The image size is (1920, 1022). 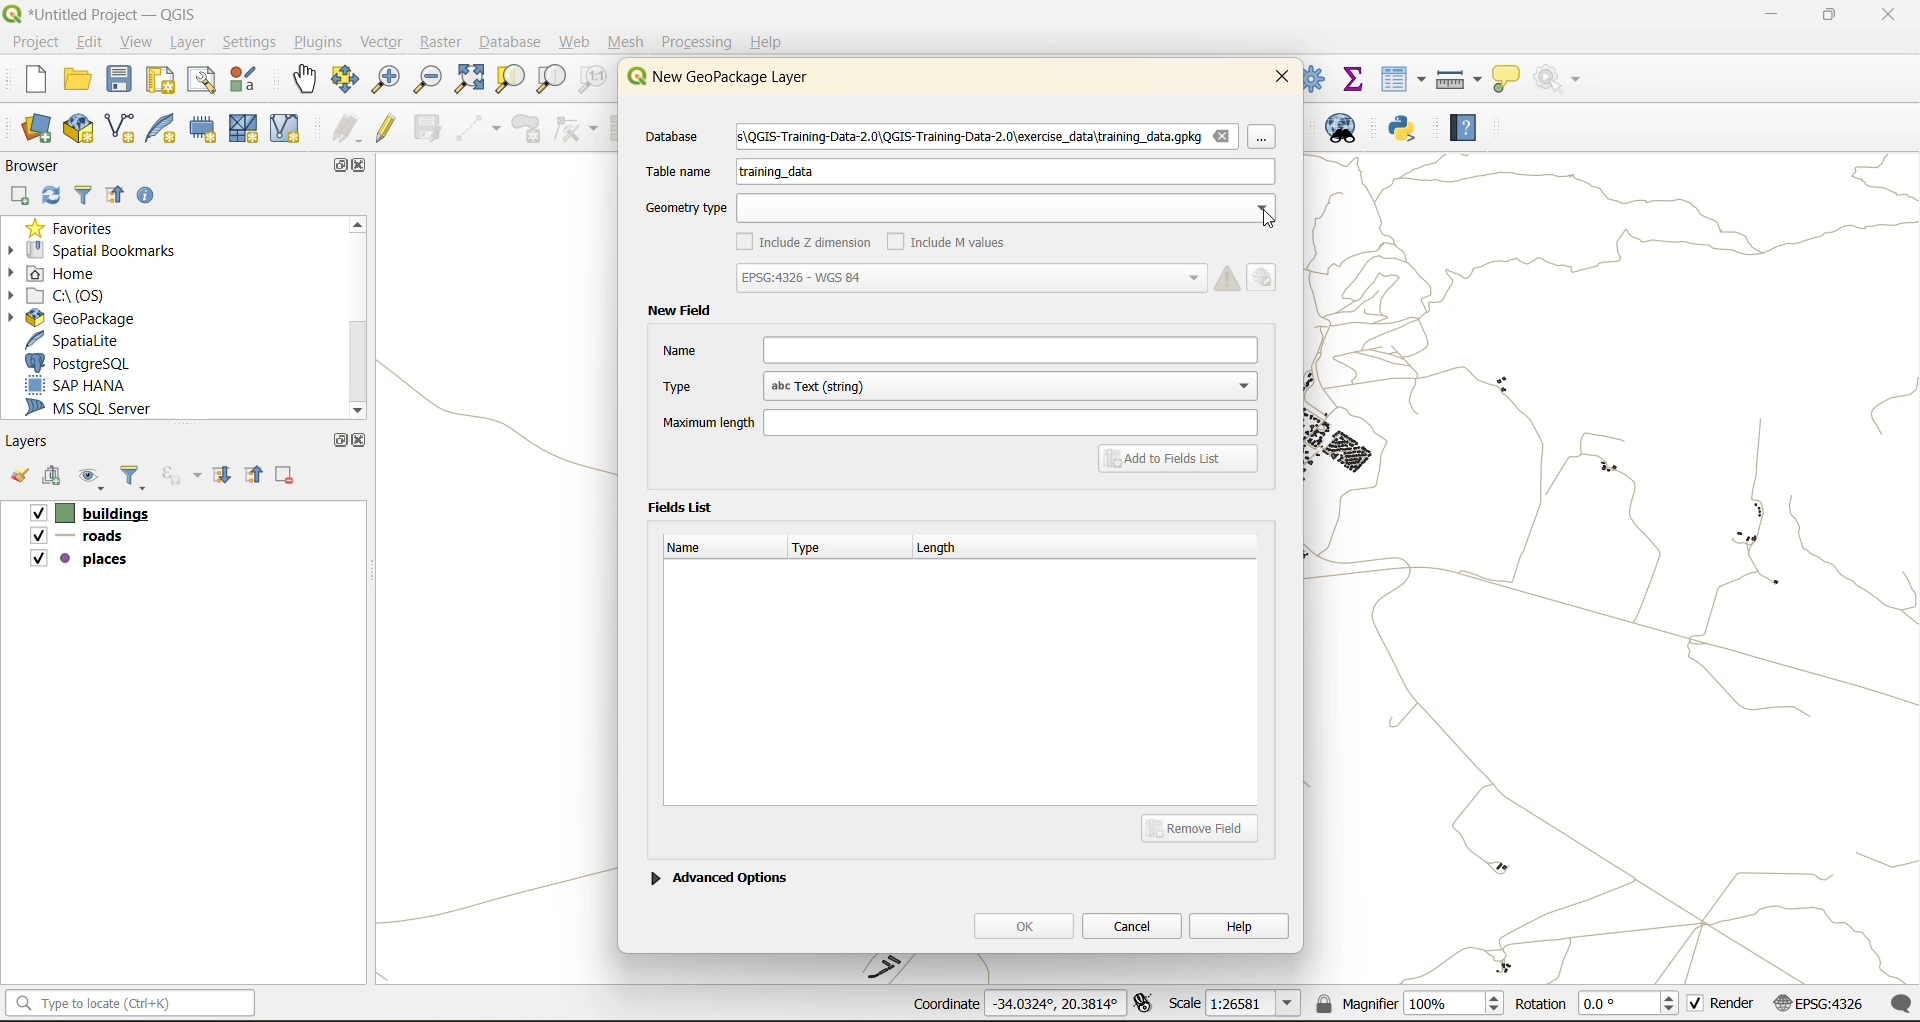 What do you see at coordinates (381, 42) in the screenshot?
I see `vector` at bounding box center [381, 42].